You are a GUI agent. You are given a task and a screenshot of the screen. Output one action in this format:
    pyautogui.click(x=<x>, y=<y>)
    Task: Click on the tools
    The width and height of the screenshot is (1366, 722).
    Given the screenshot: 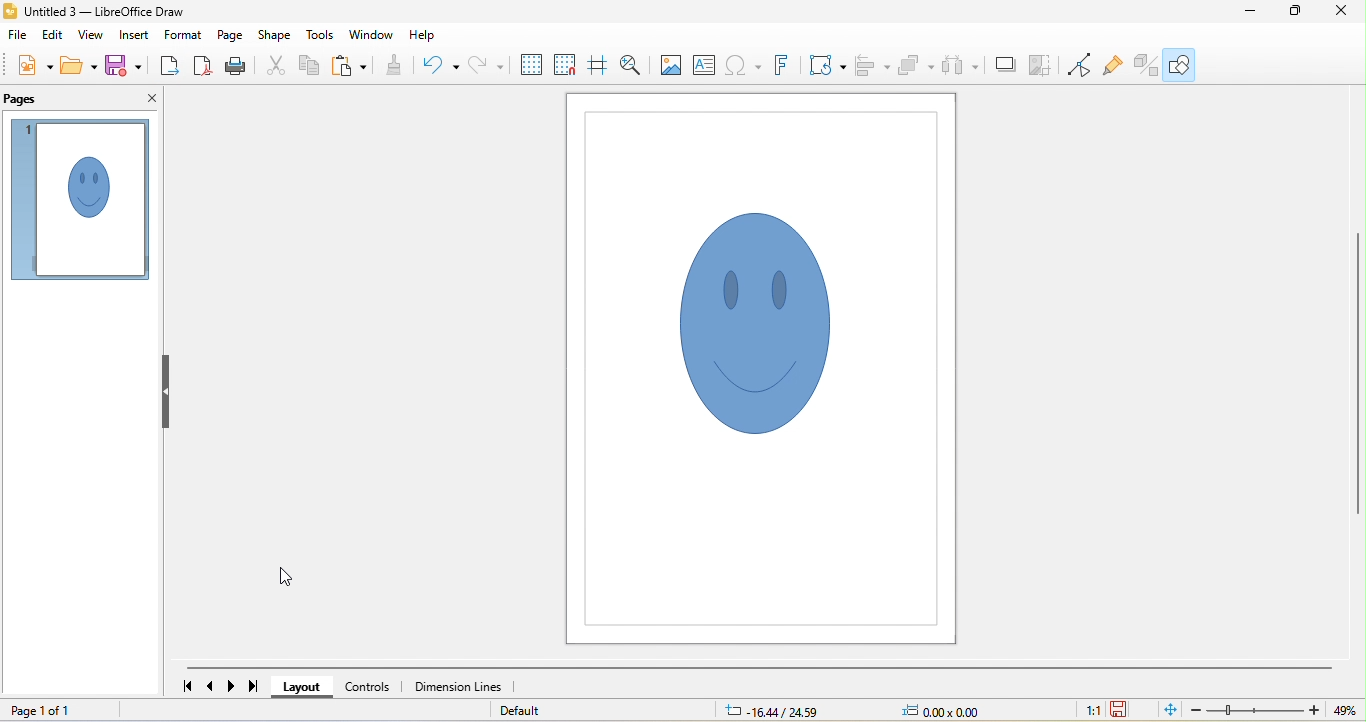 What is the action you would take?
    pyautogui.click(x=321, y=35)
    